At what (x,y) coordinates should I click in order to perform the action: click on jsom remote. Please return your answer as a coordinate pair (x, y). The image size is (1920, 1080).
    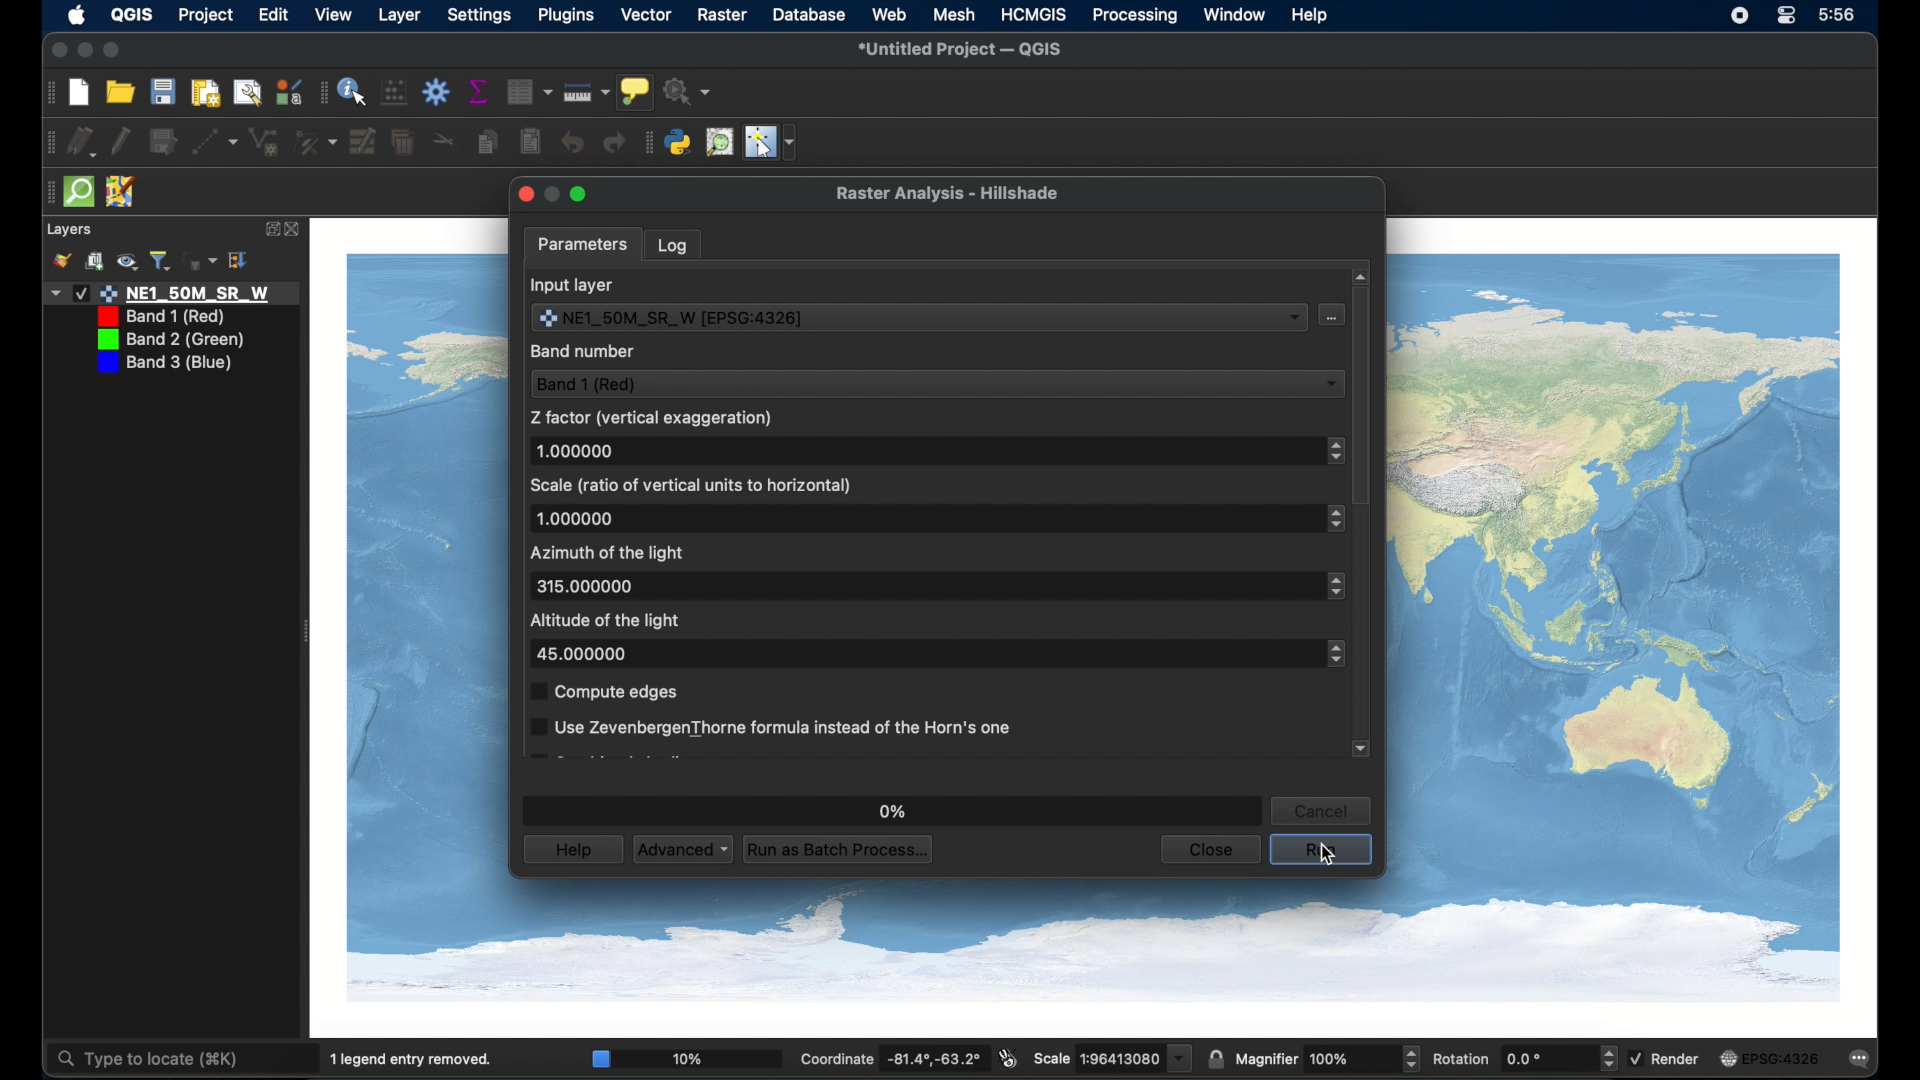
    Looking at the image, I should click on (122, 190).